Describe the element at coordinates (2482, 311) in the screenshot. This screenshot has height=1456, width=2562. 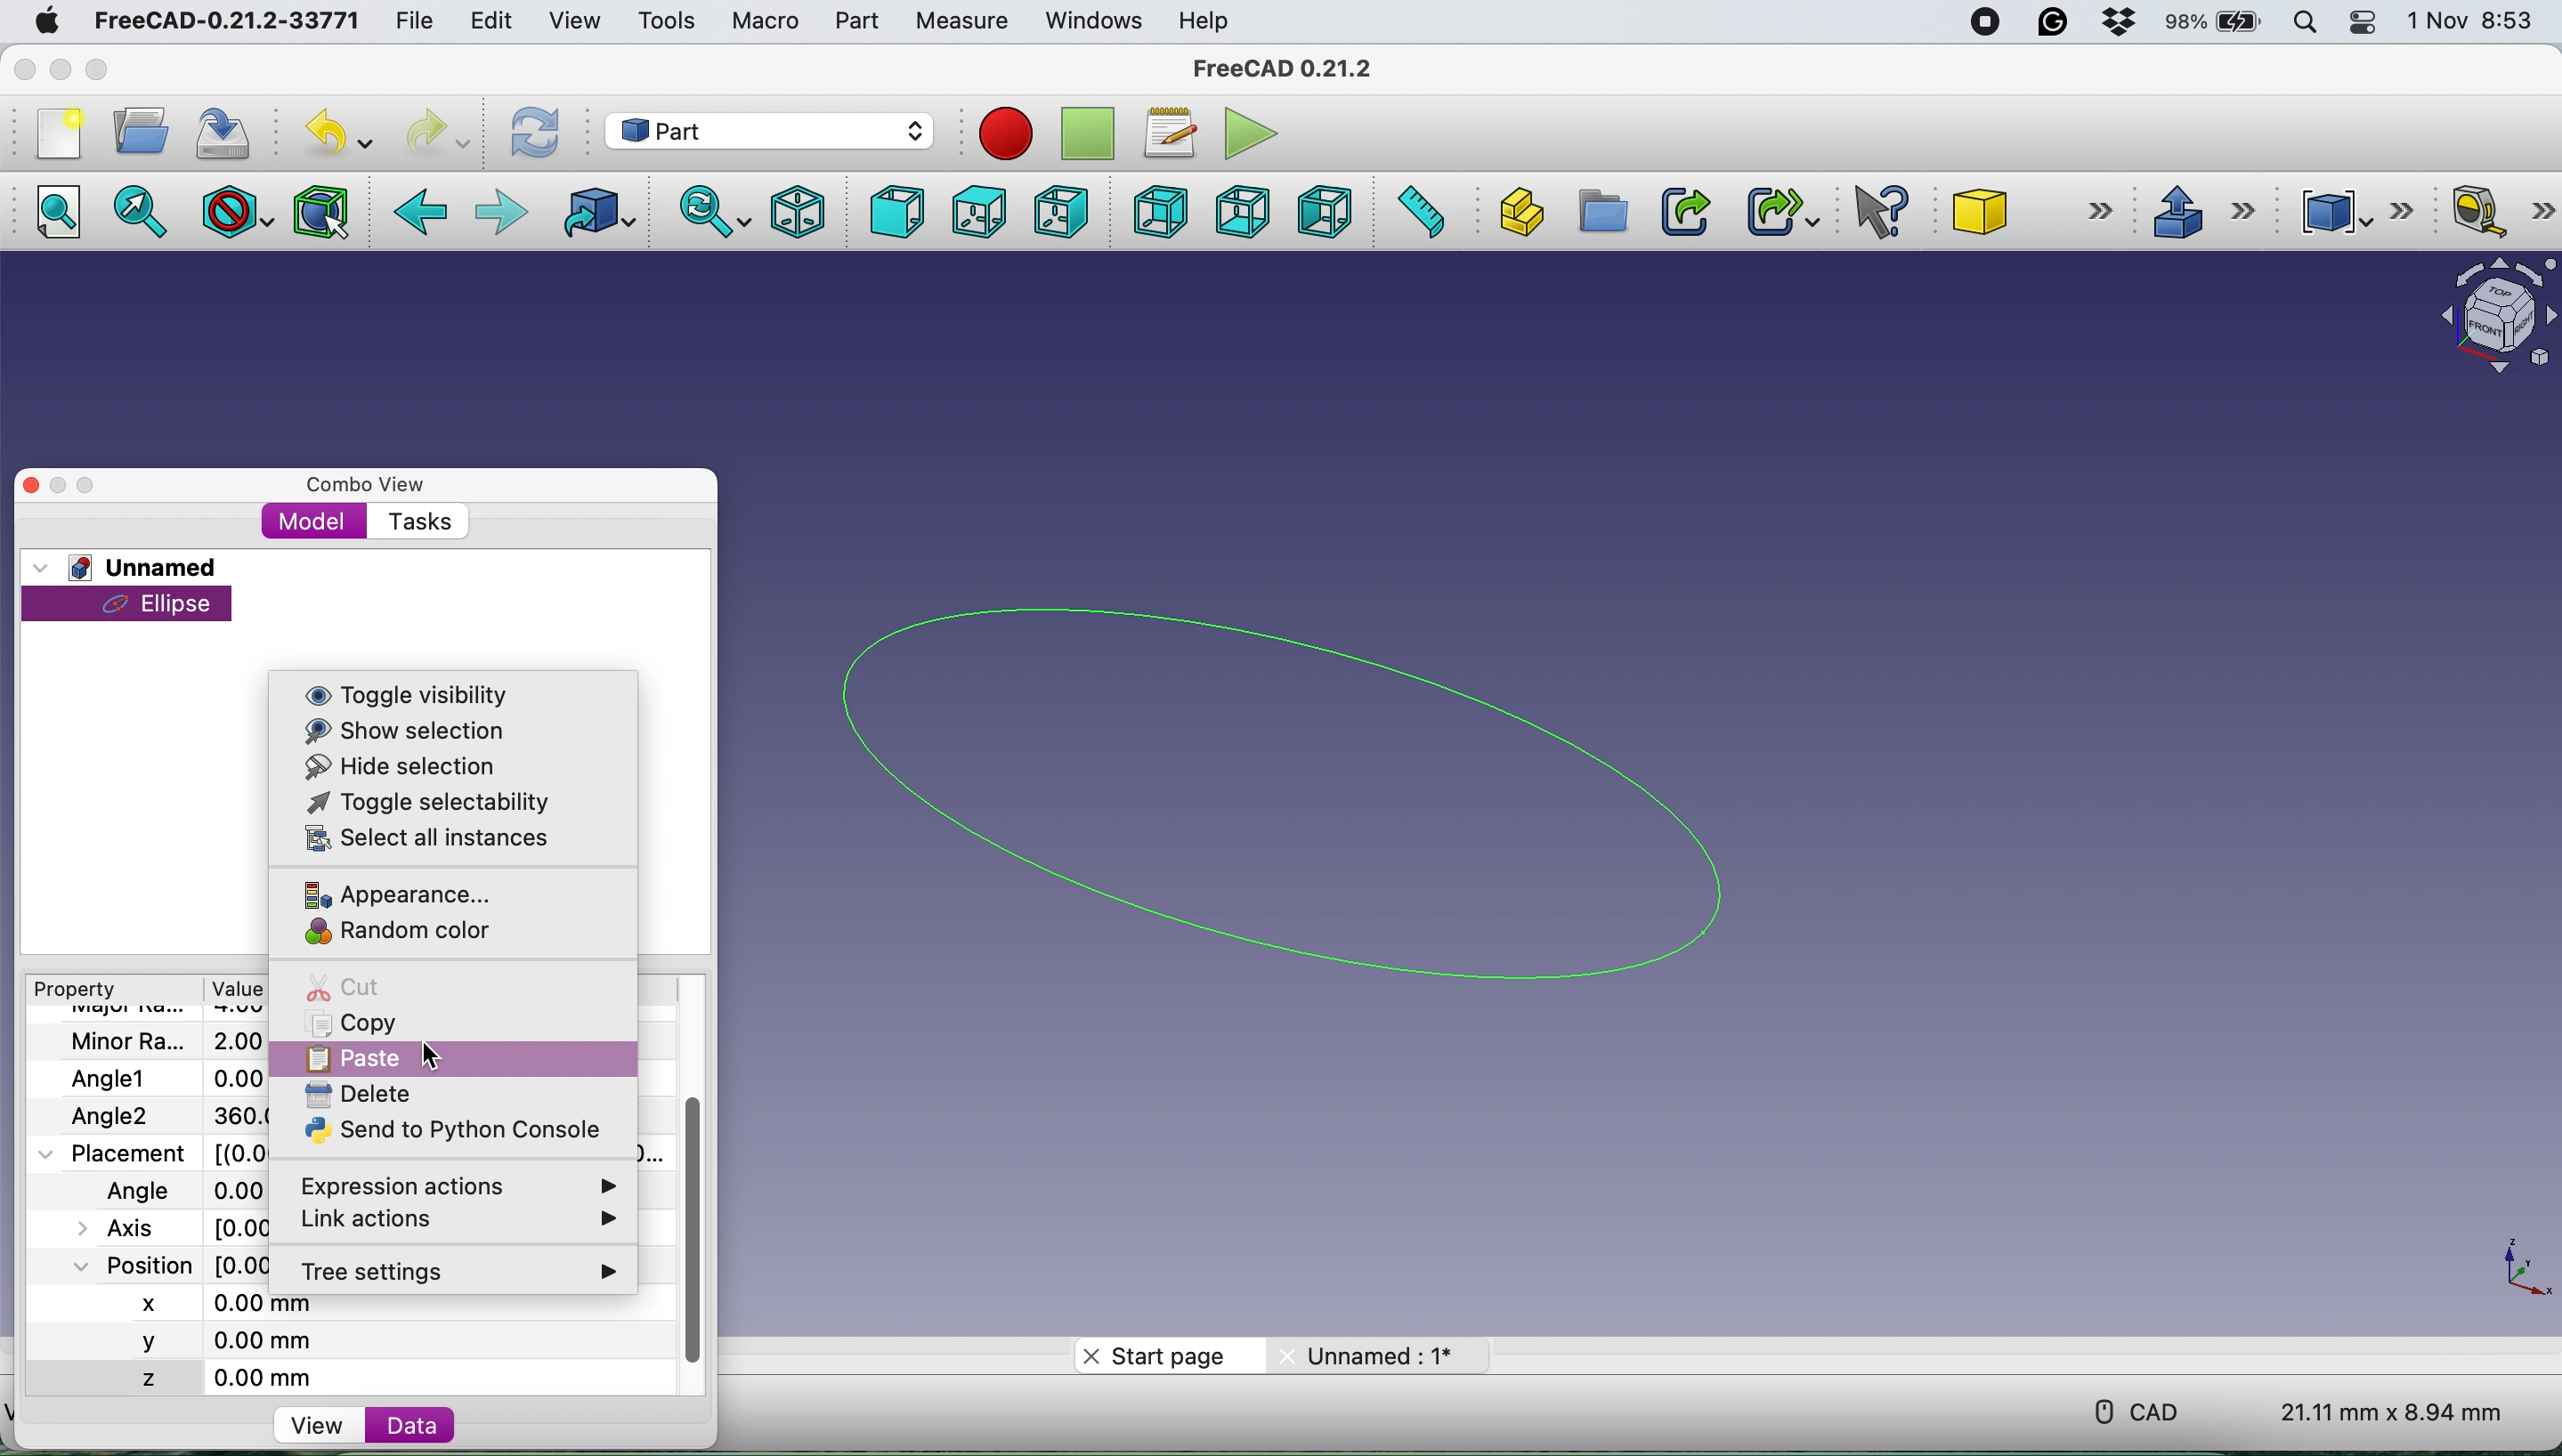
I see `object interface` at that location.